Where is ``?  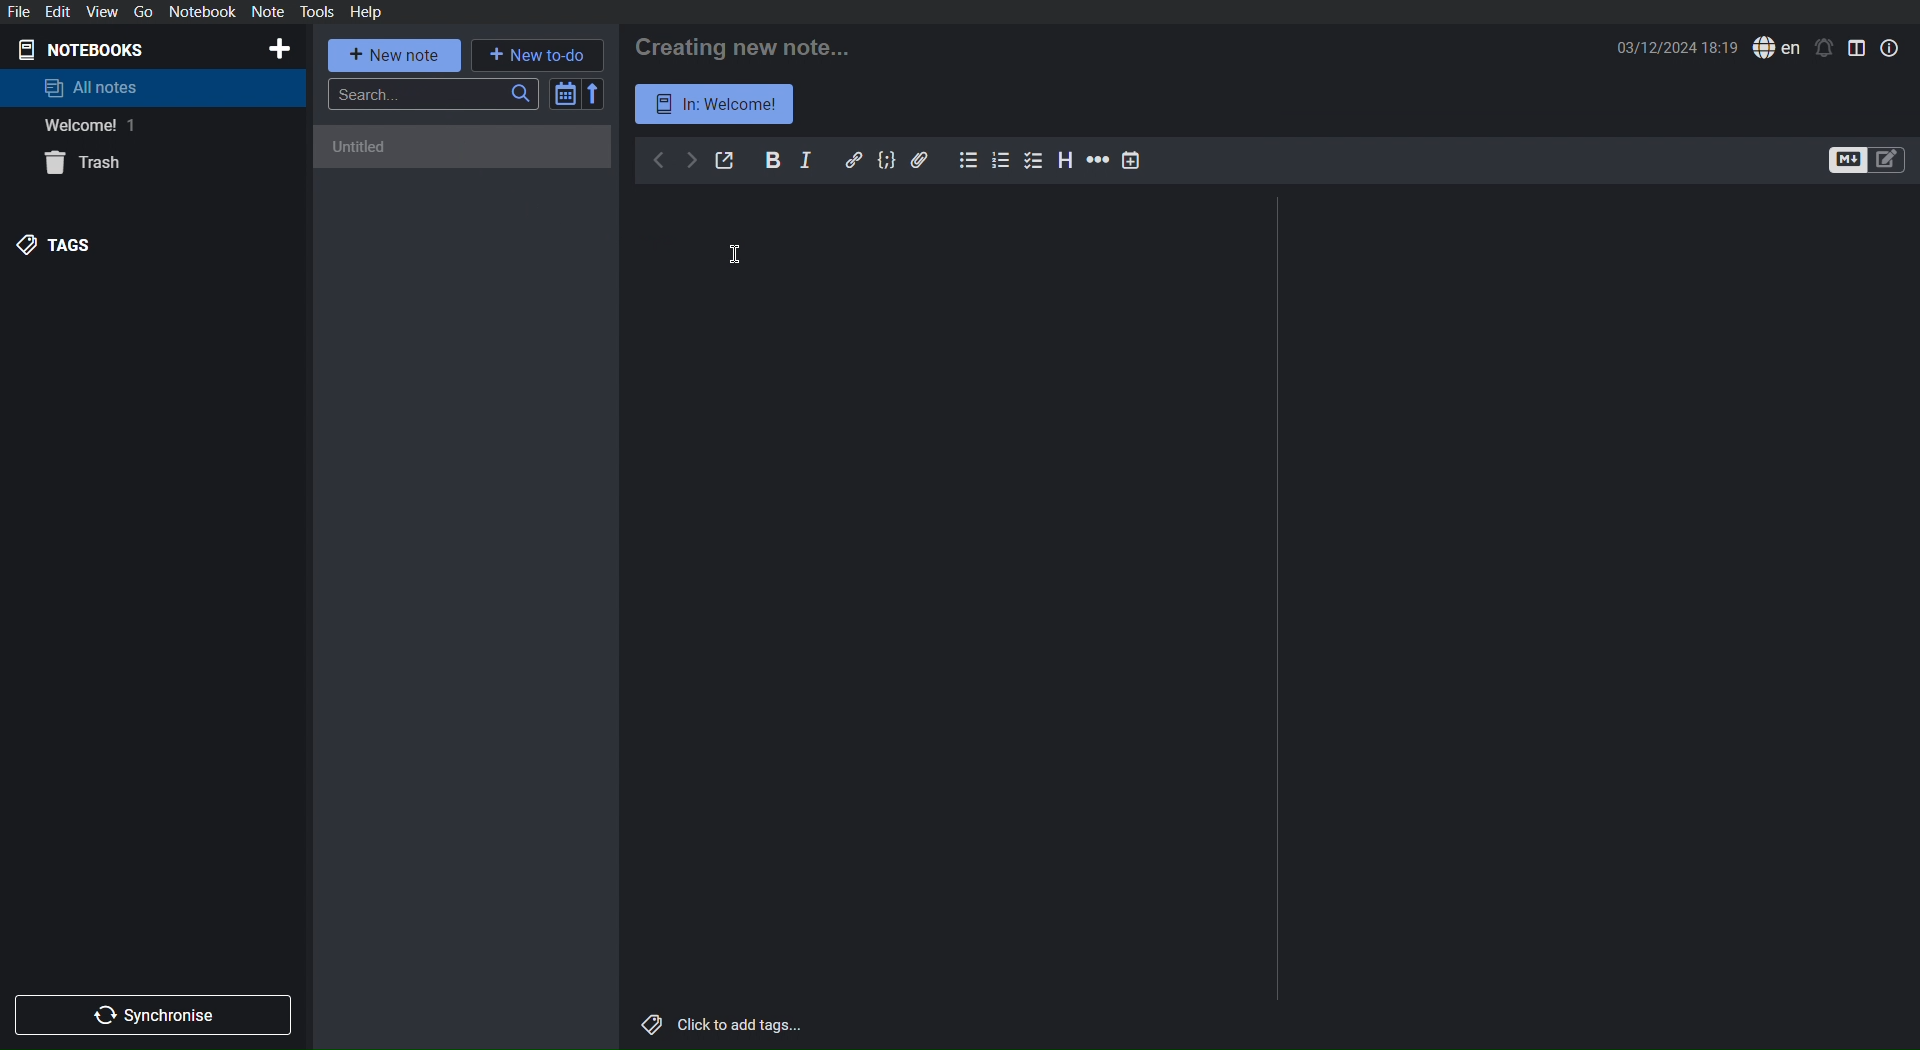
 is located at coordinates (969, 159).